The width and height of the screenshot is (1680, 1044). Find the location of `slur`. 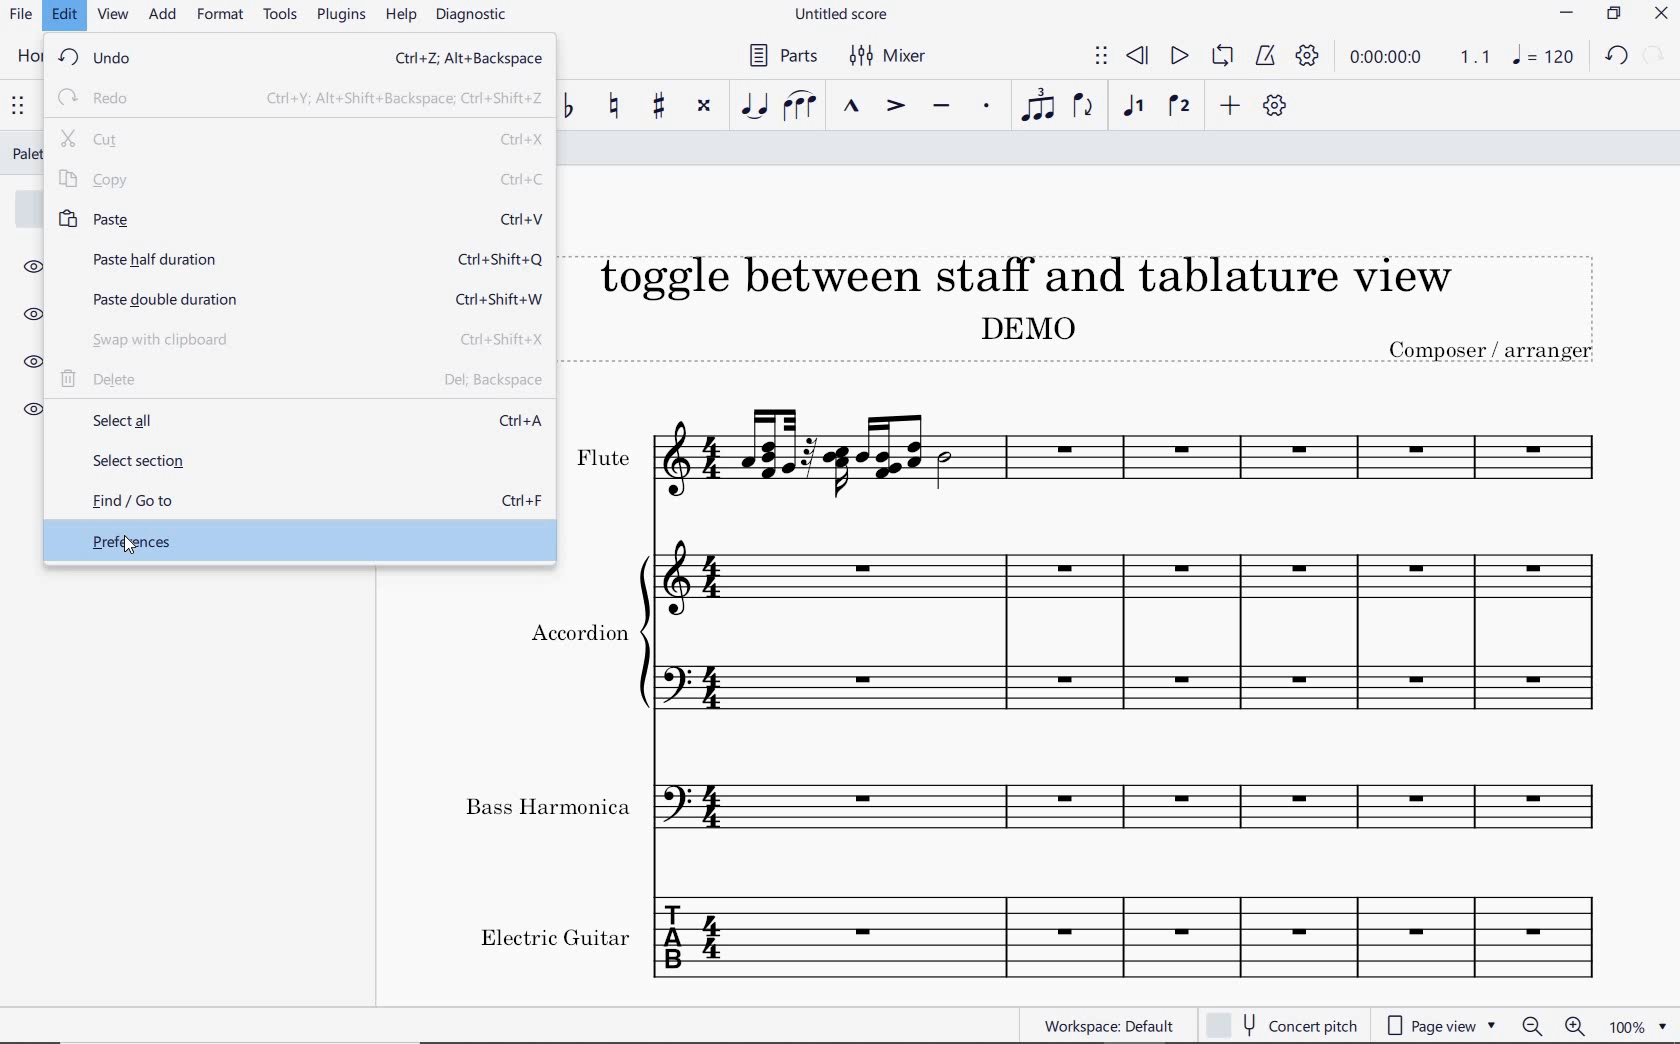

slur is located at coordinates (801, 106).